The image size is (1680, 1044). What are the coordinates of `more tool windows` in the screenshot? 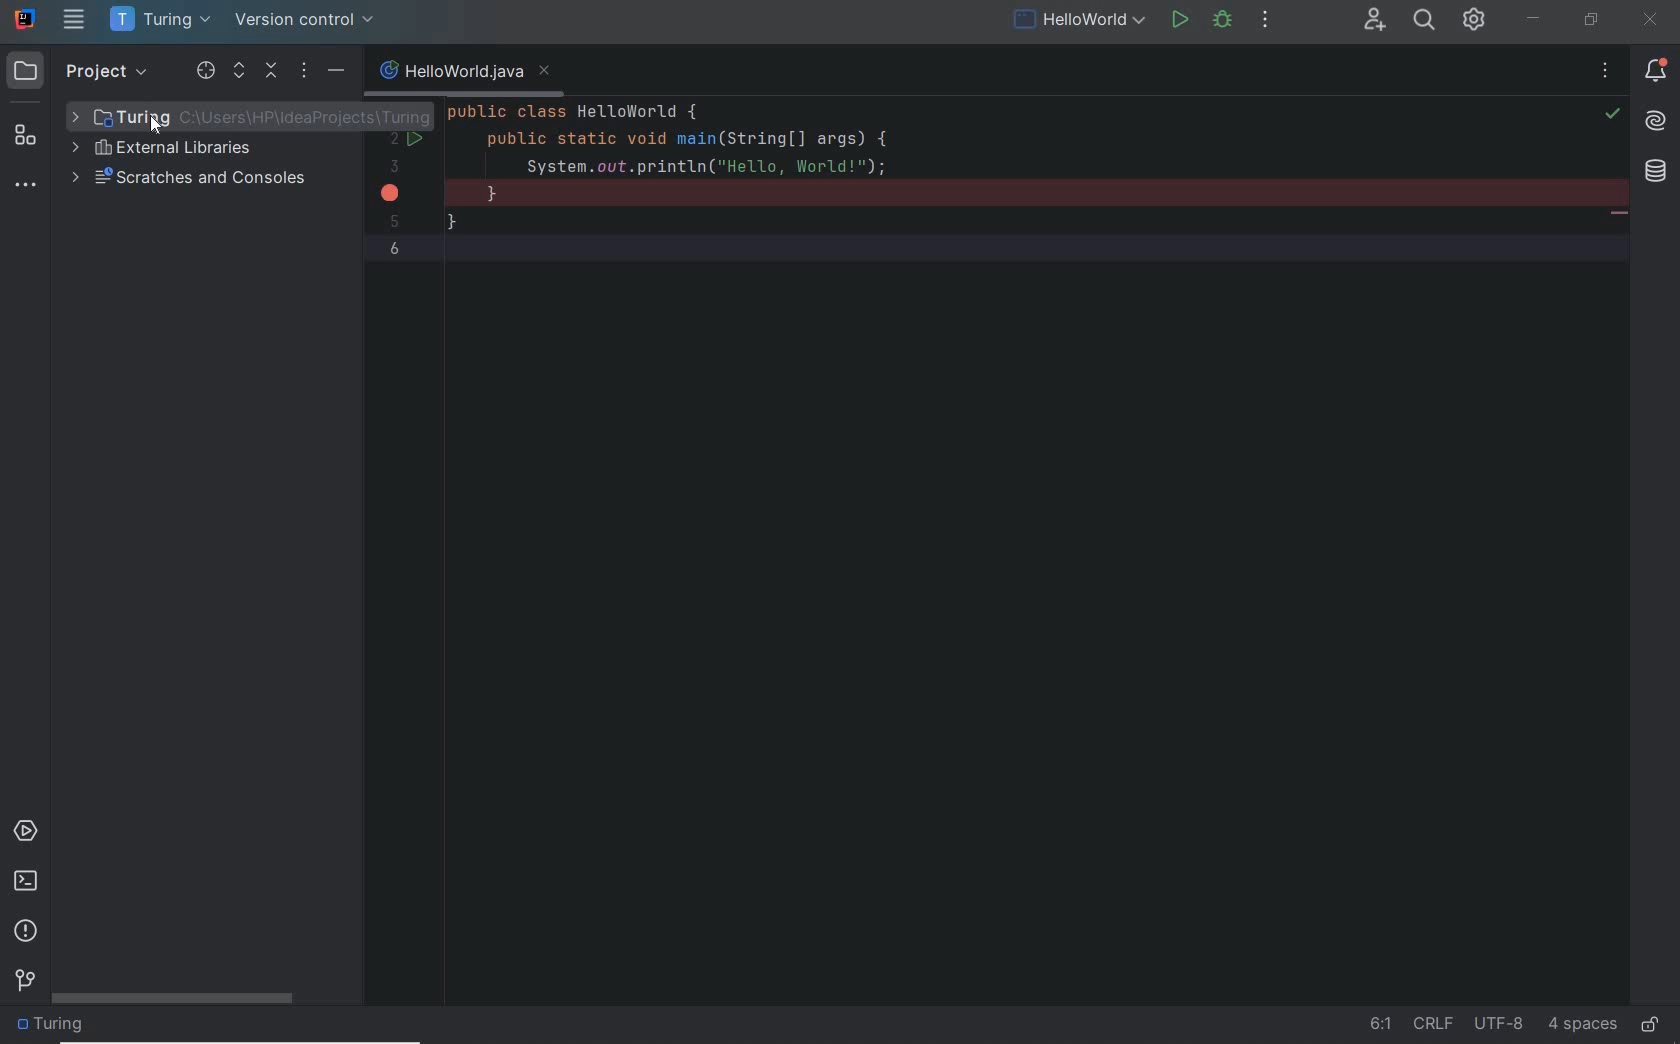 It's located at (28, 185).